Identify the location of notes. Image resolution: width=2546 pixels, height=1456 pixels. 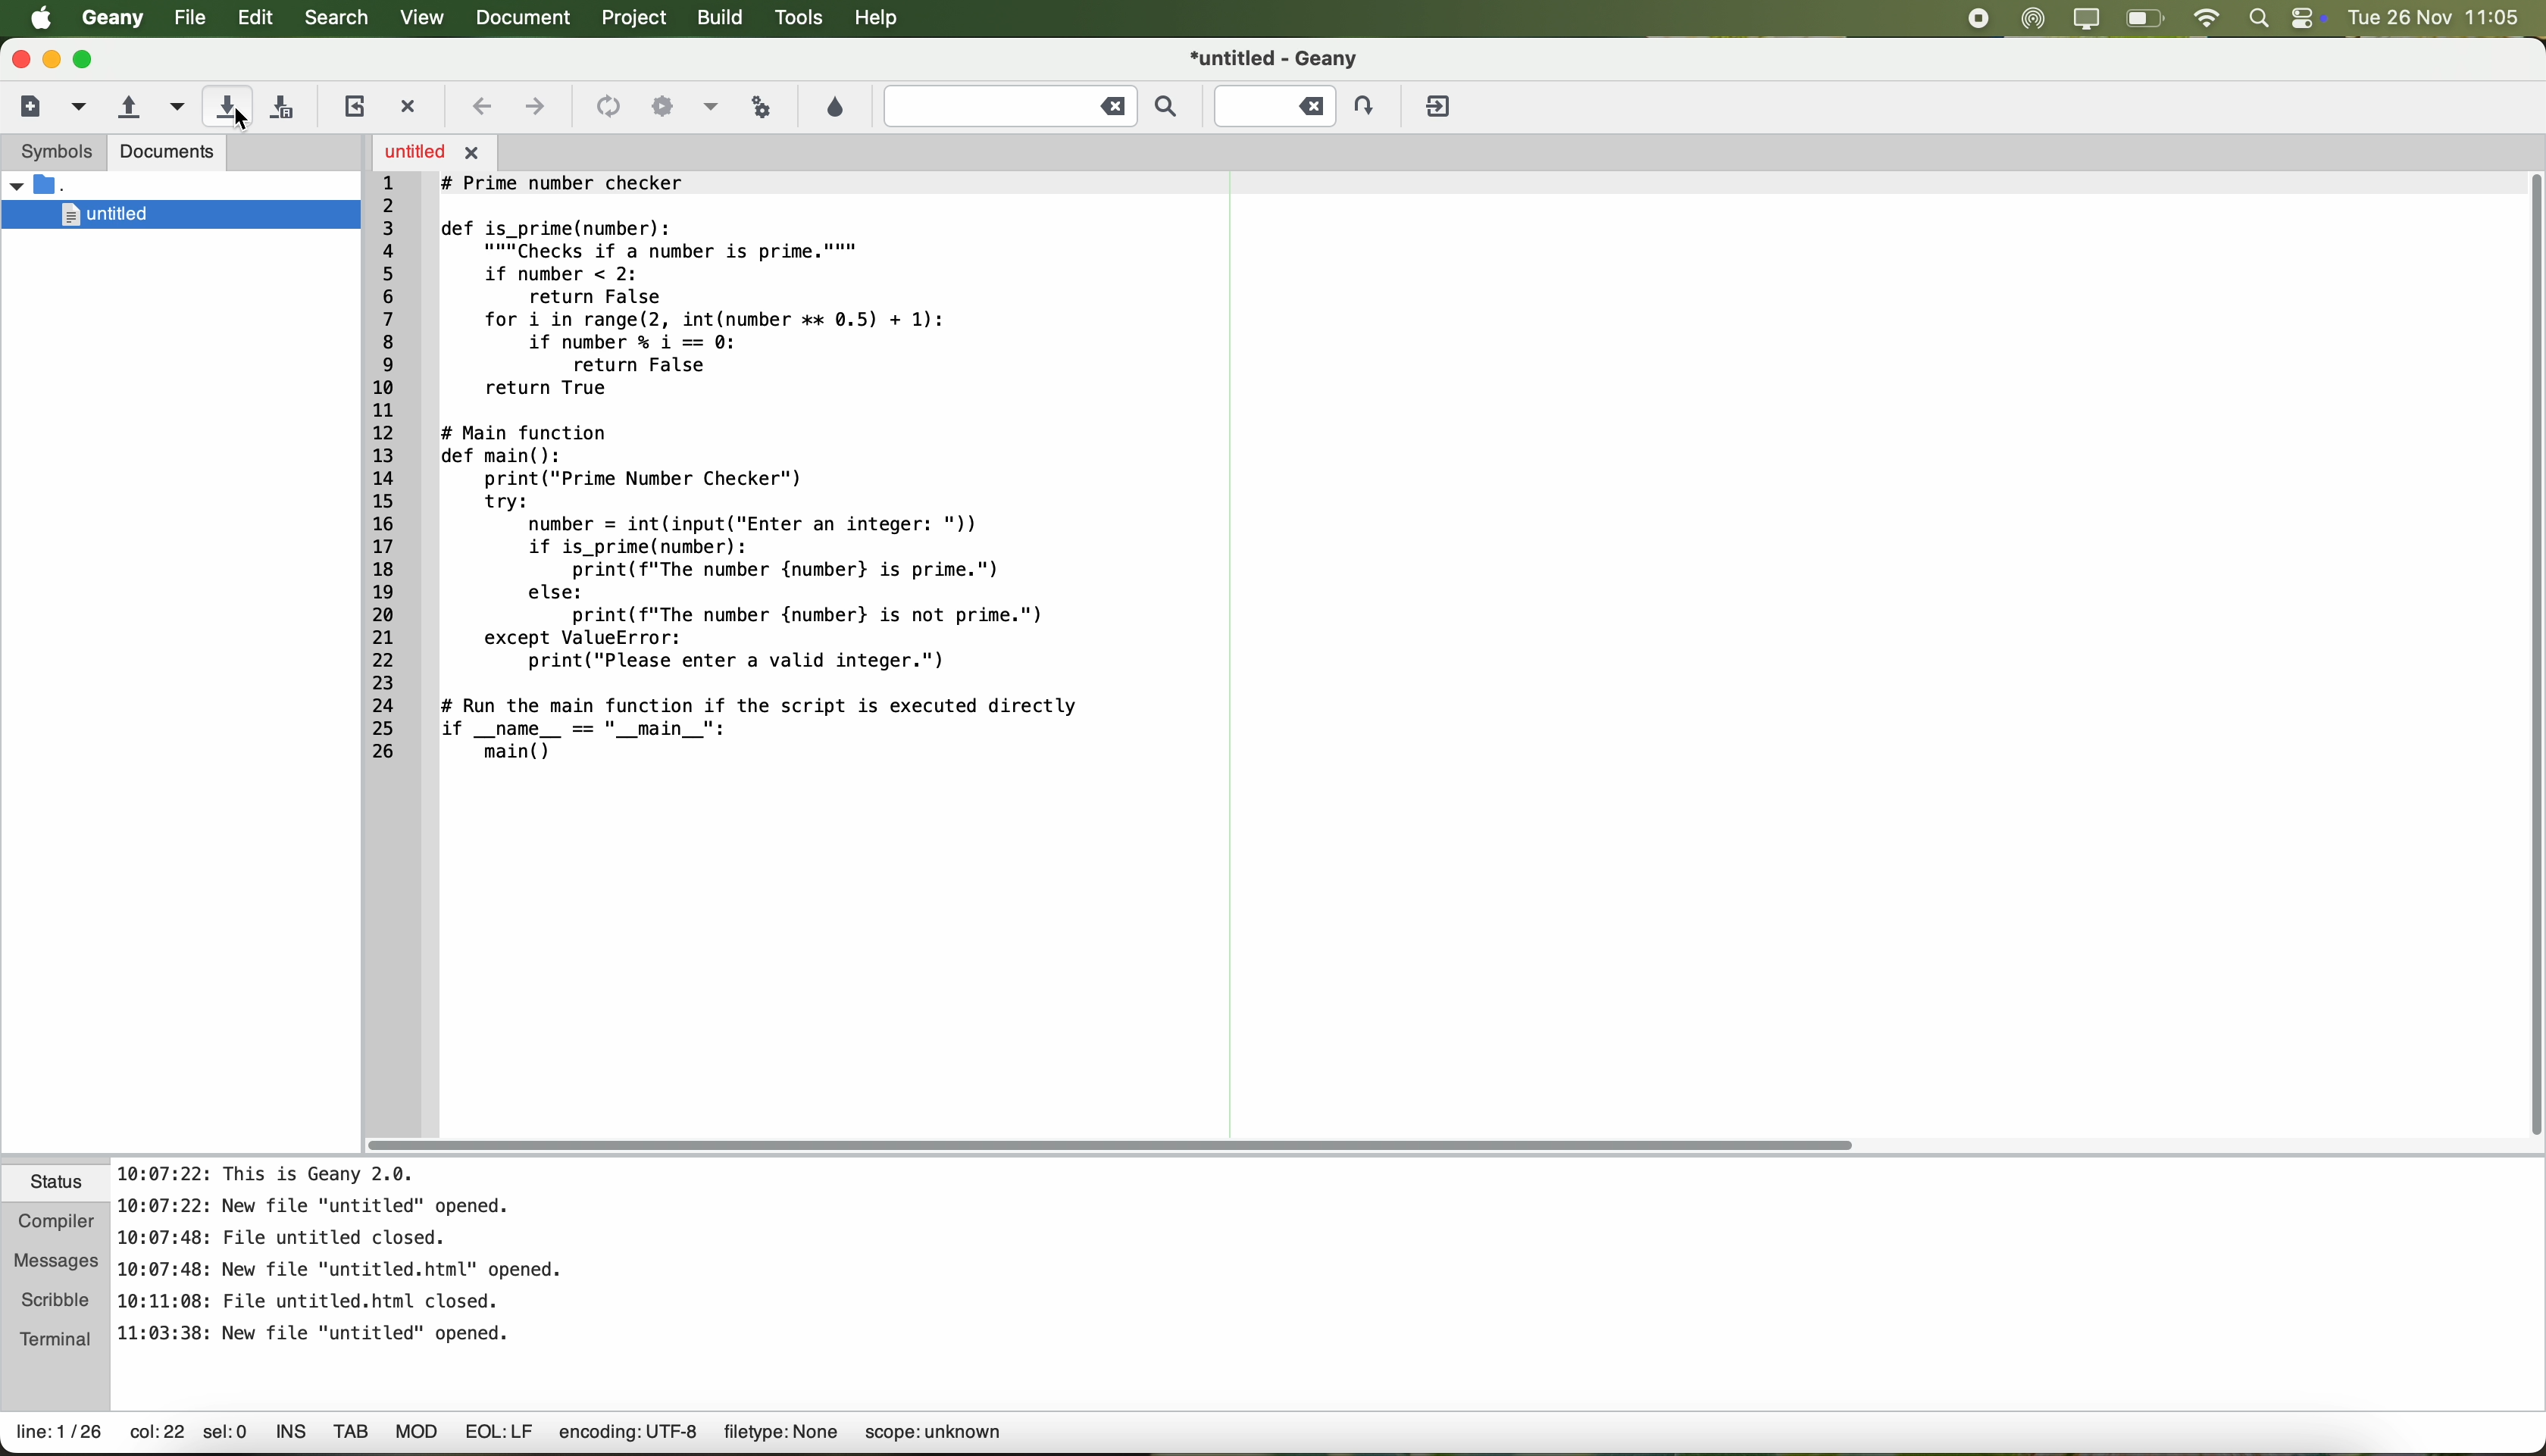
(342, 1252).